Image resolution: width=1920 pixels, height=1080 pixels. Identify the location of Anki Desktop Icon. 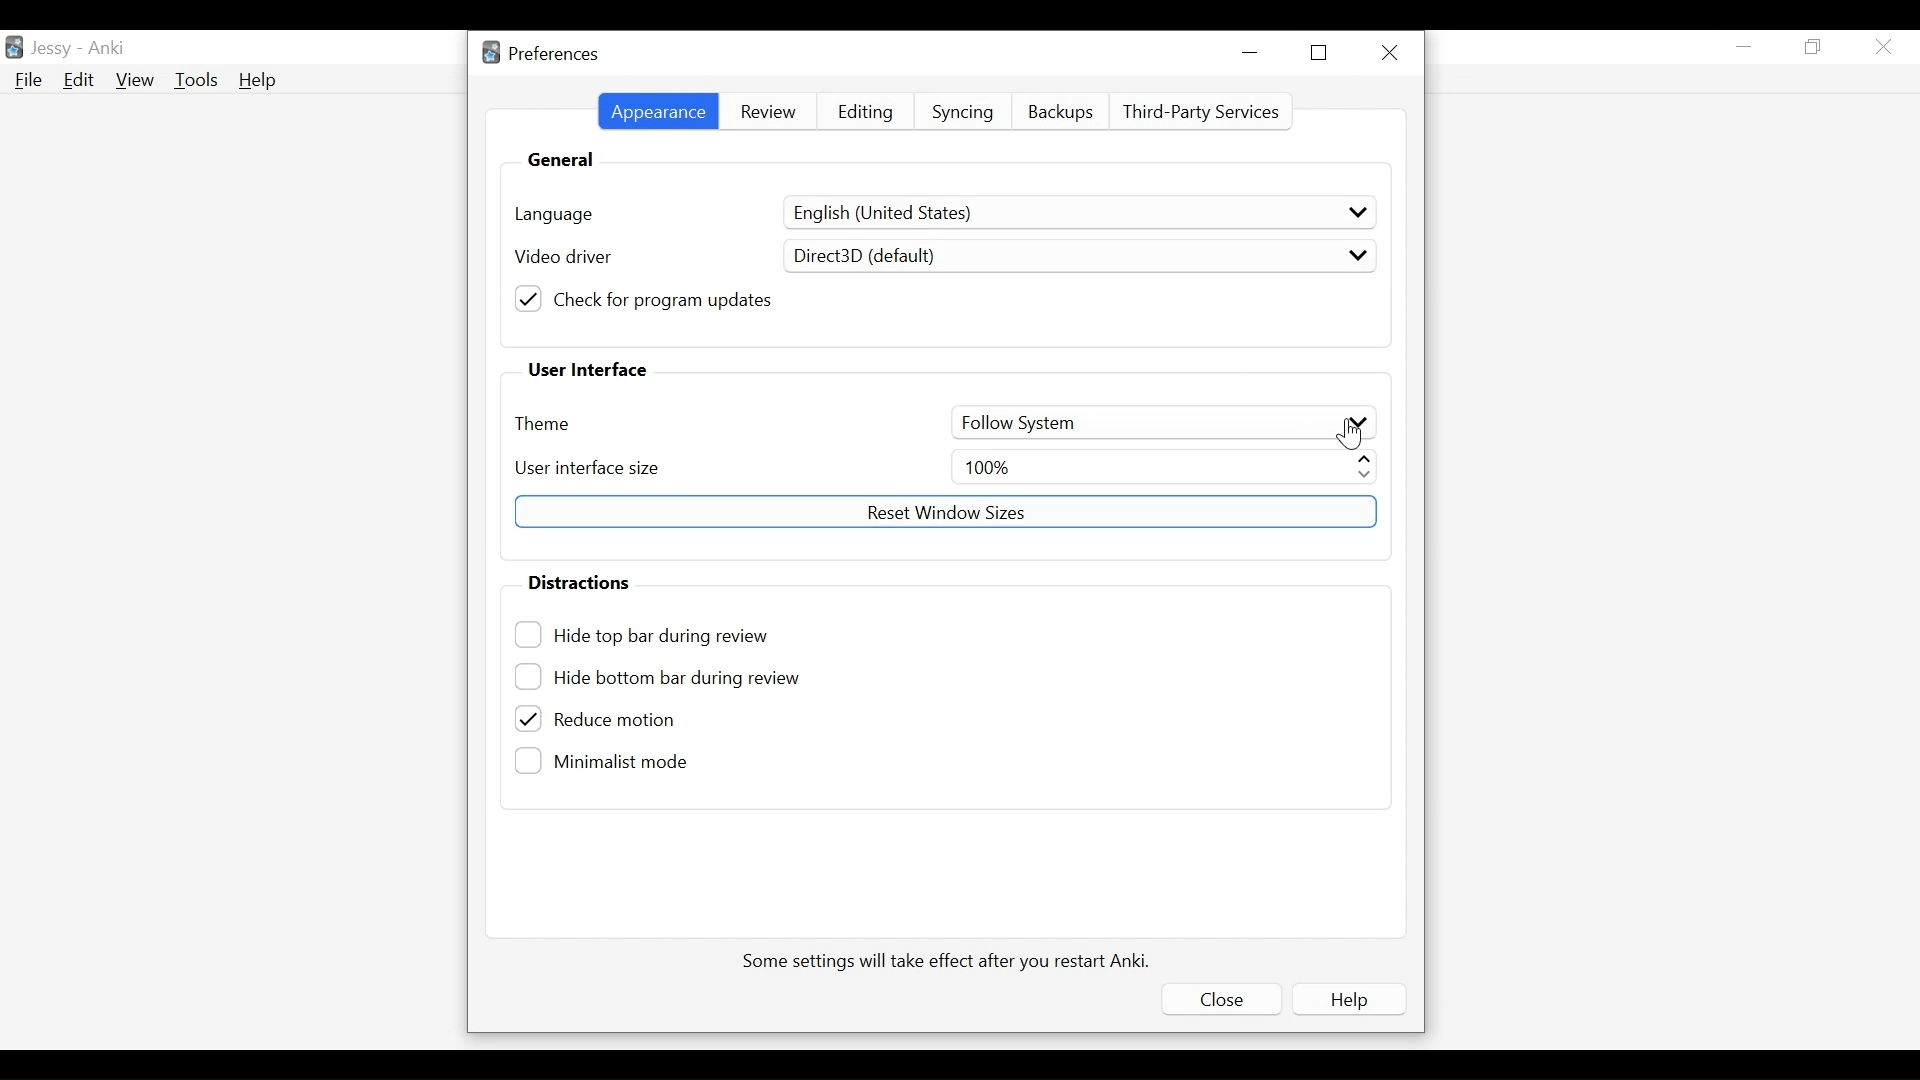
(14, 48).